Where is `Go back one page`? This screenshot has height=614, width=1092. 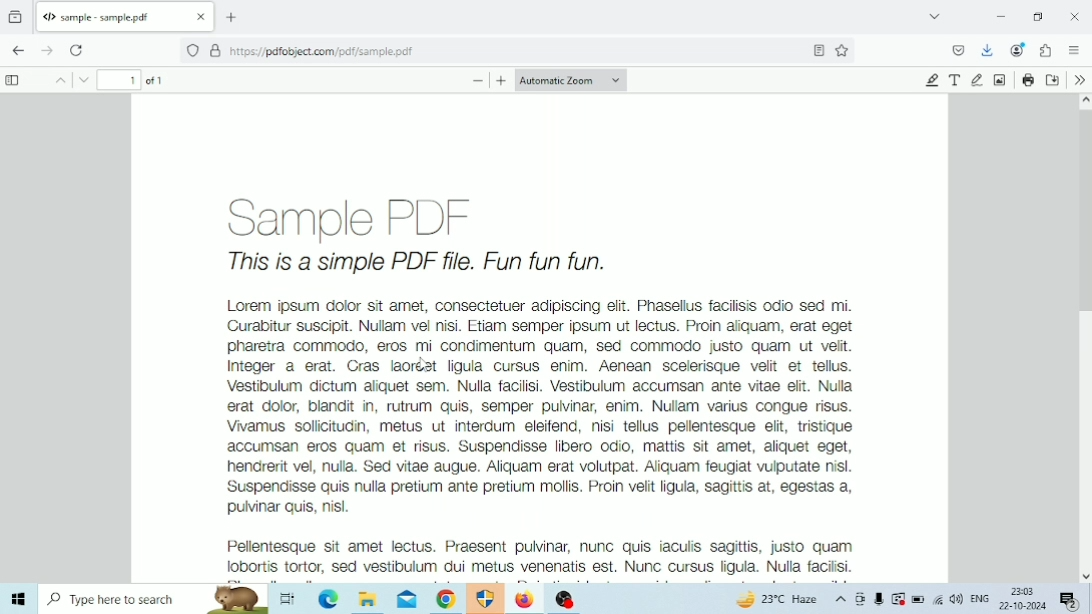
Go back one page is located at coordinates (19, 51).